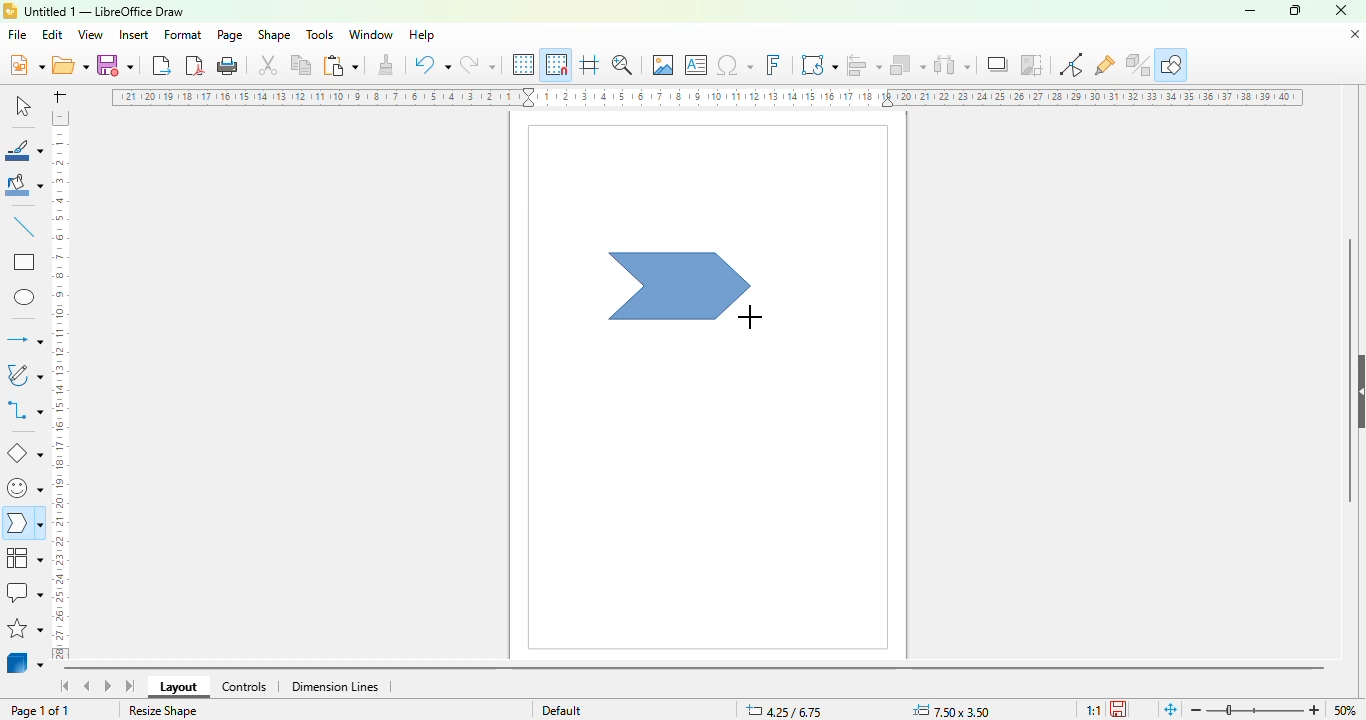  What do you see at coordinates (52, 35) in the screenshot?
I see `edit` at bounding box center [52, 35].